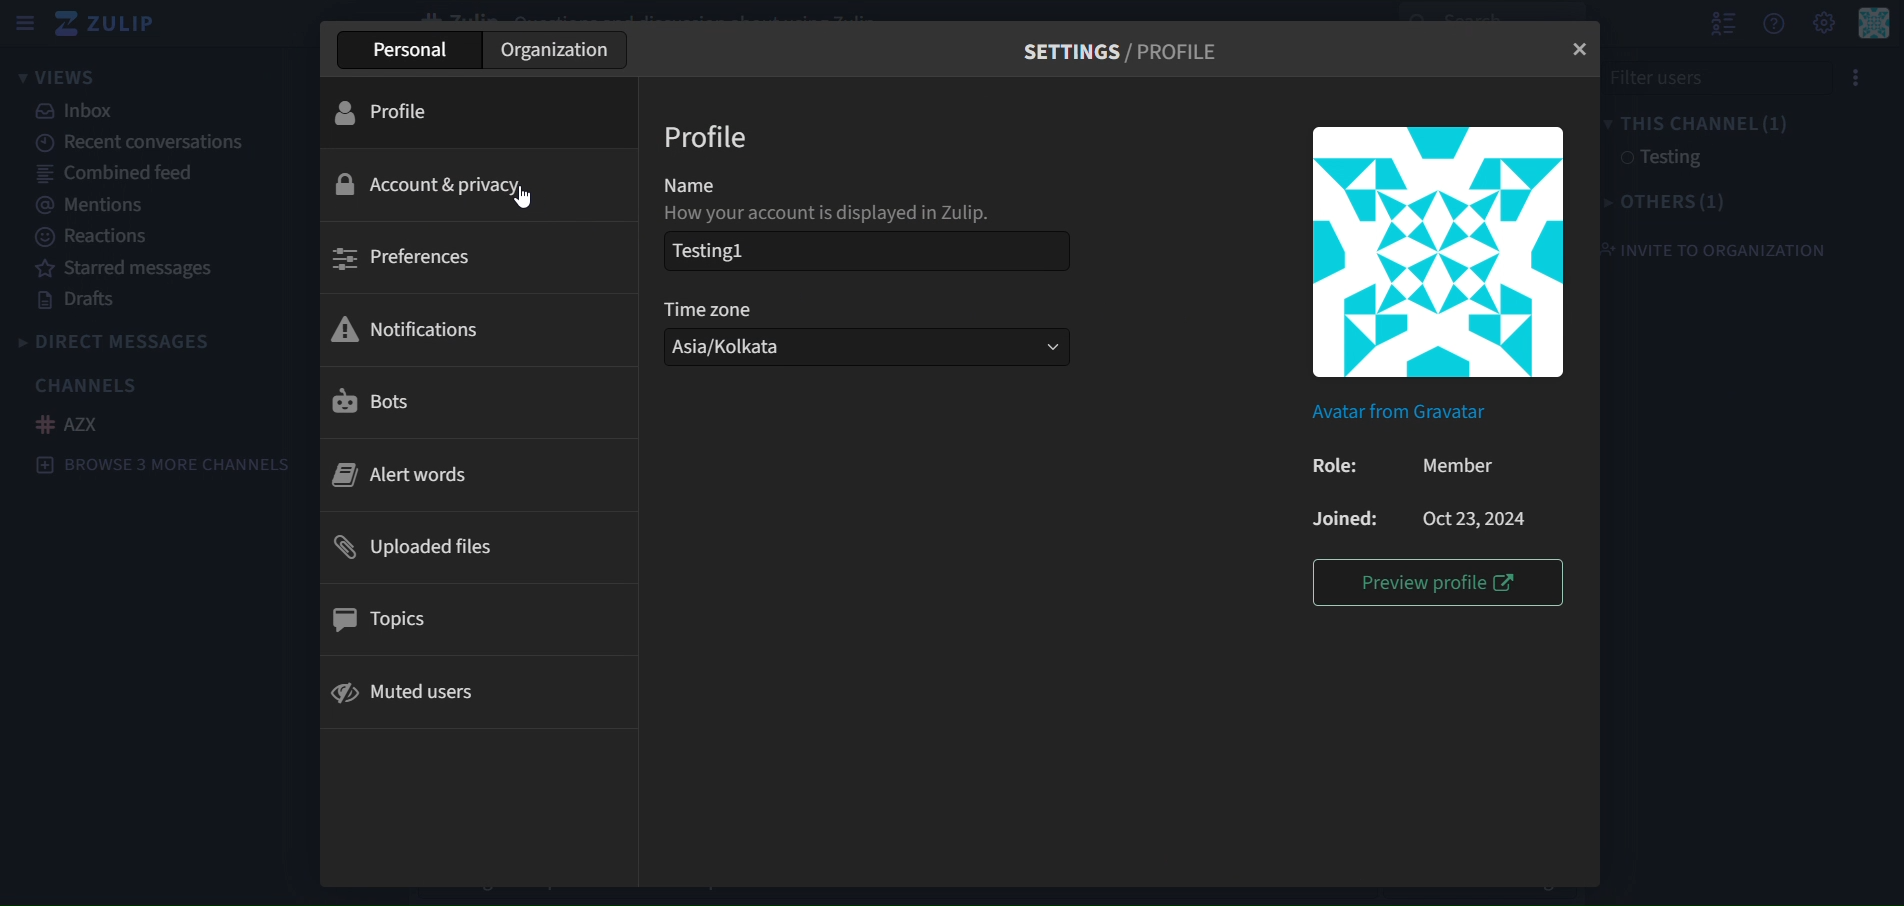  What do you see at coordinates (1874, 24) in the screenshot?
I see `Main Menu` at bounding box center [1874, 24].